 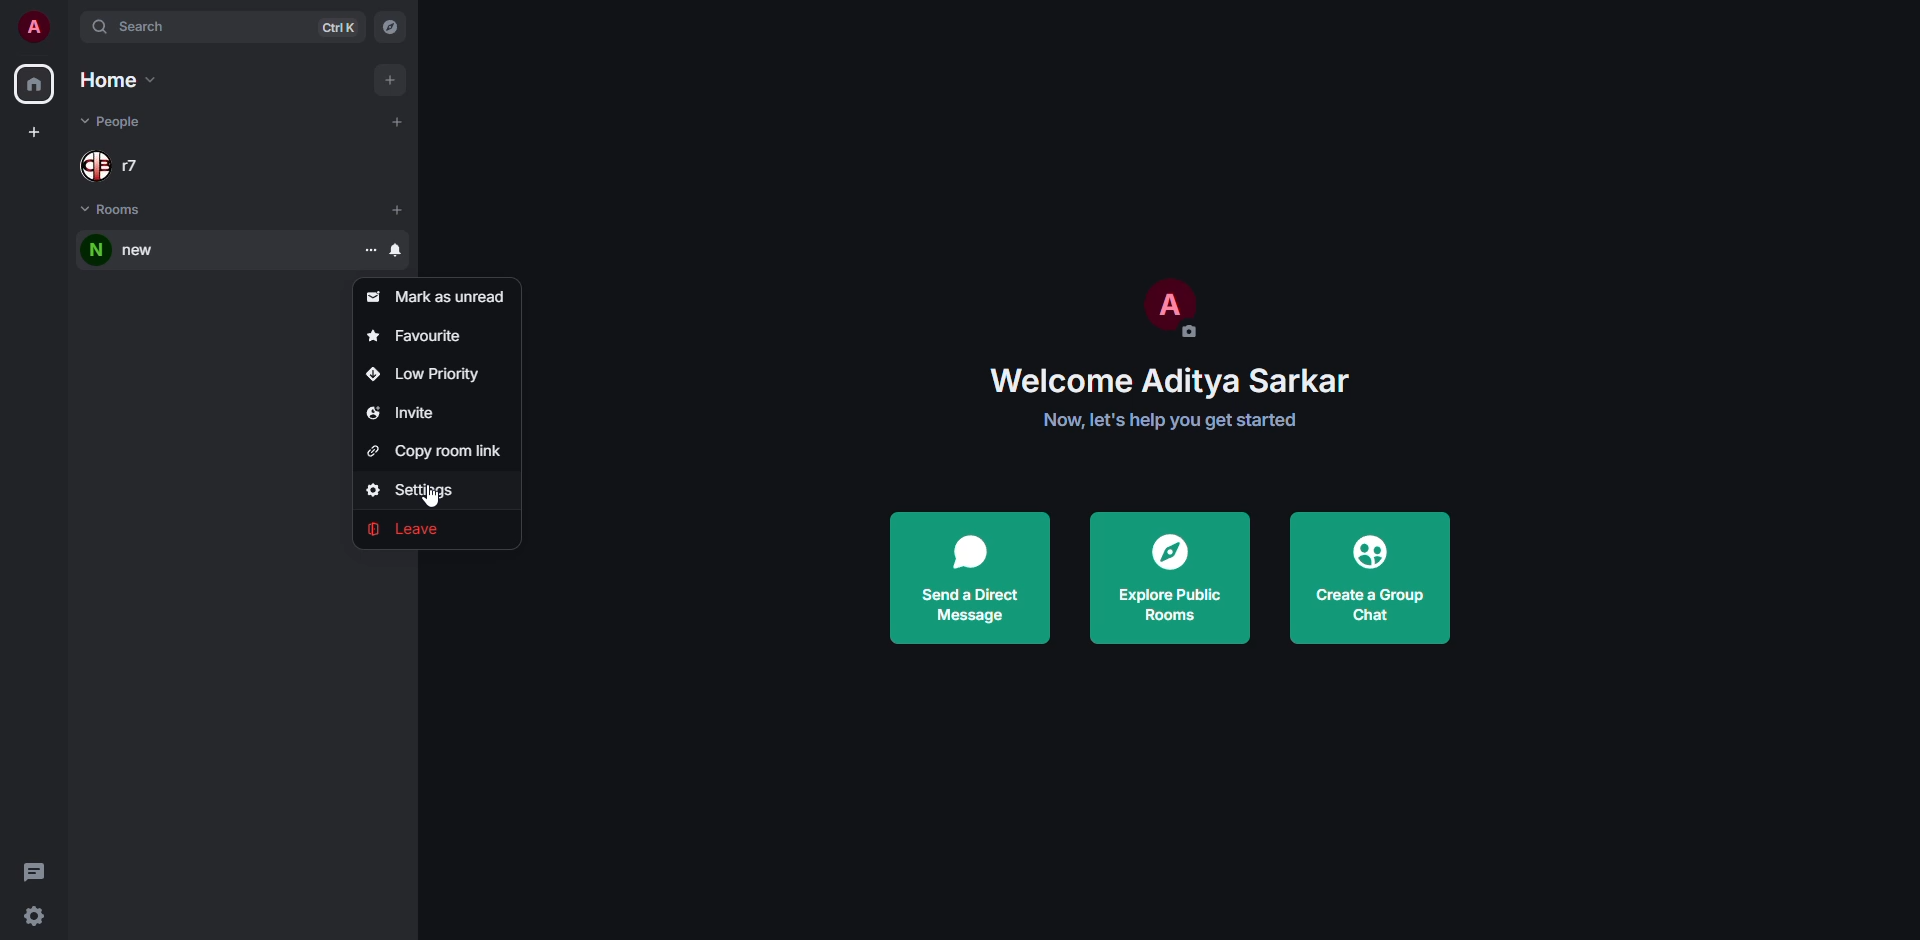 What do you see at coordinates (426, 374) in the screenshot?
I see `low priority` at bounding box center [426, 374].